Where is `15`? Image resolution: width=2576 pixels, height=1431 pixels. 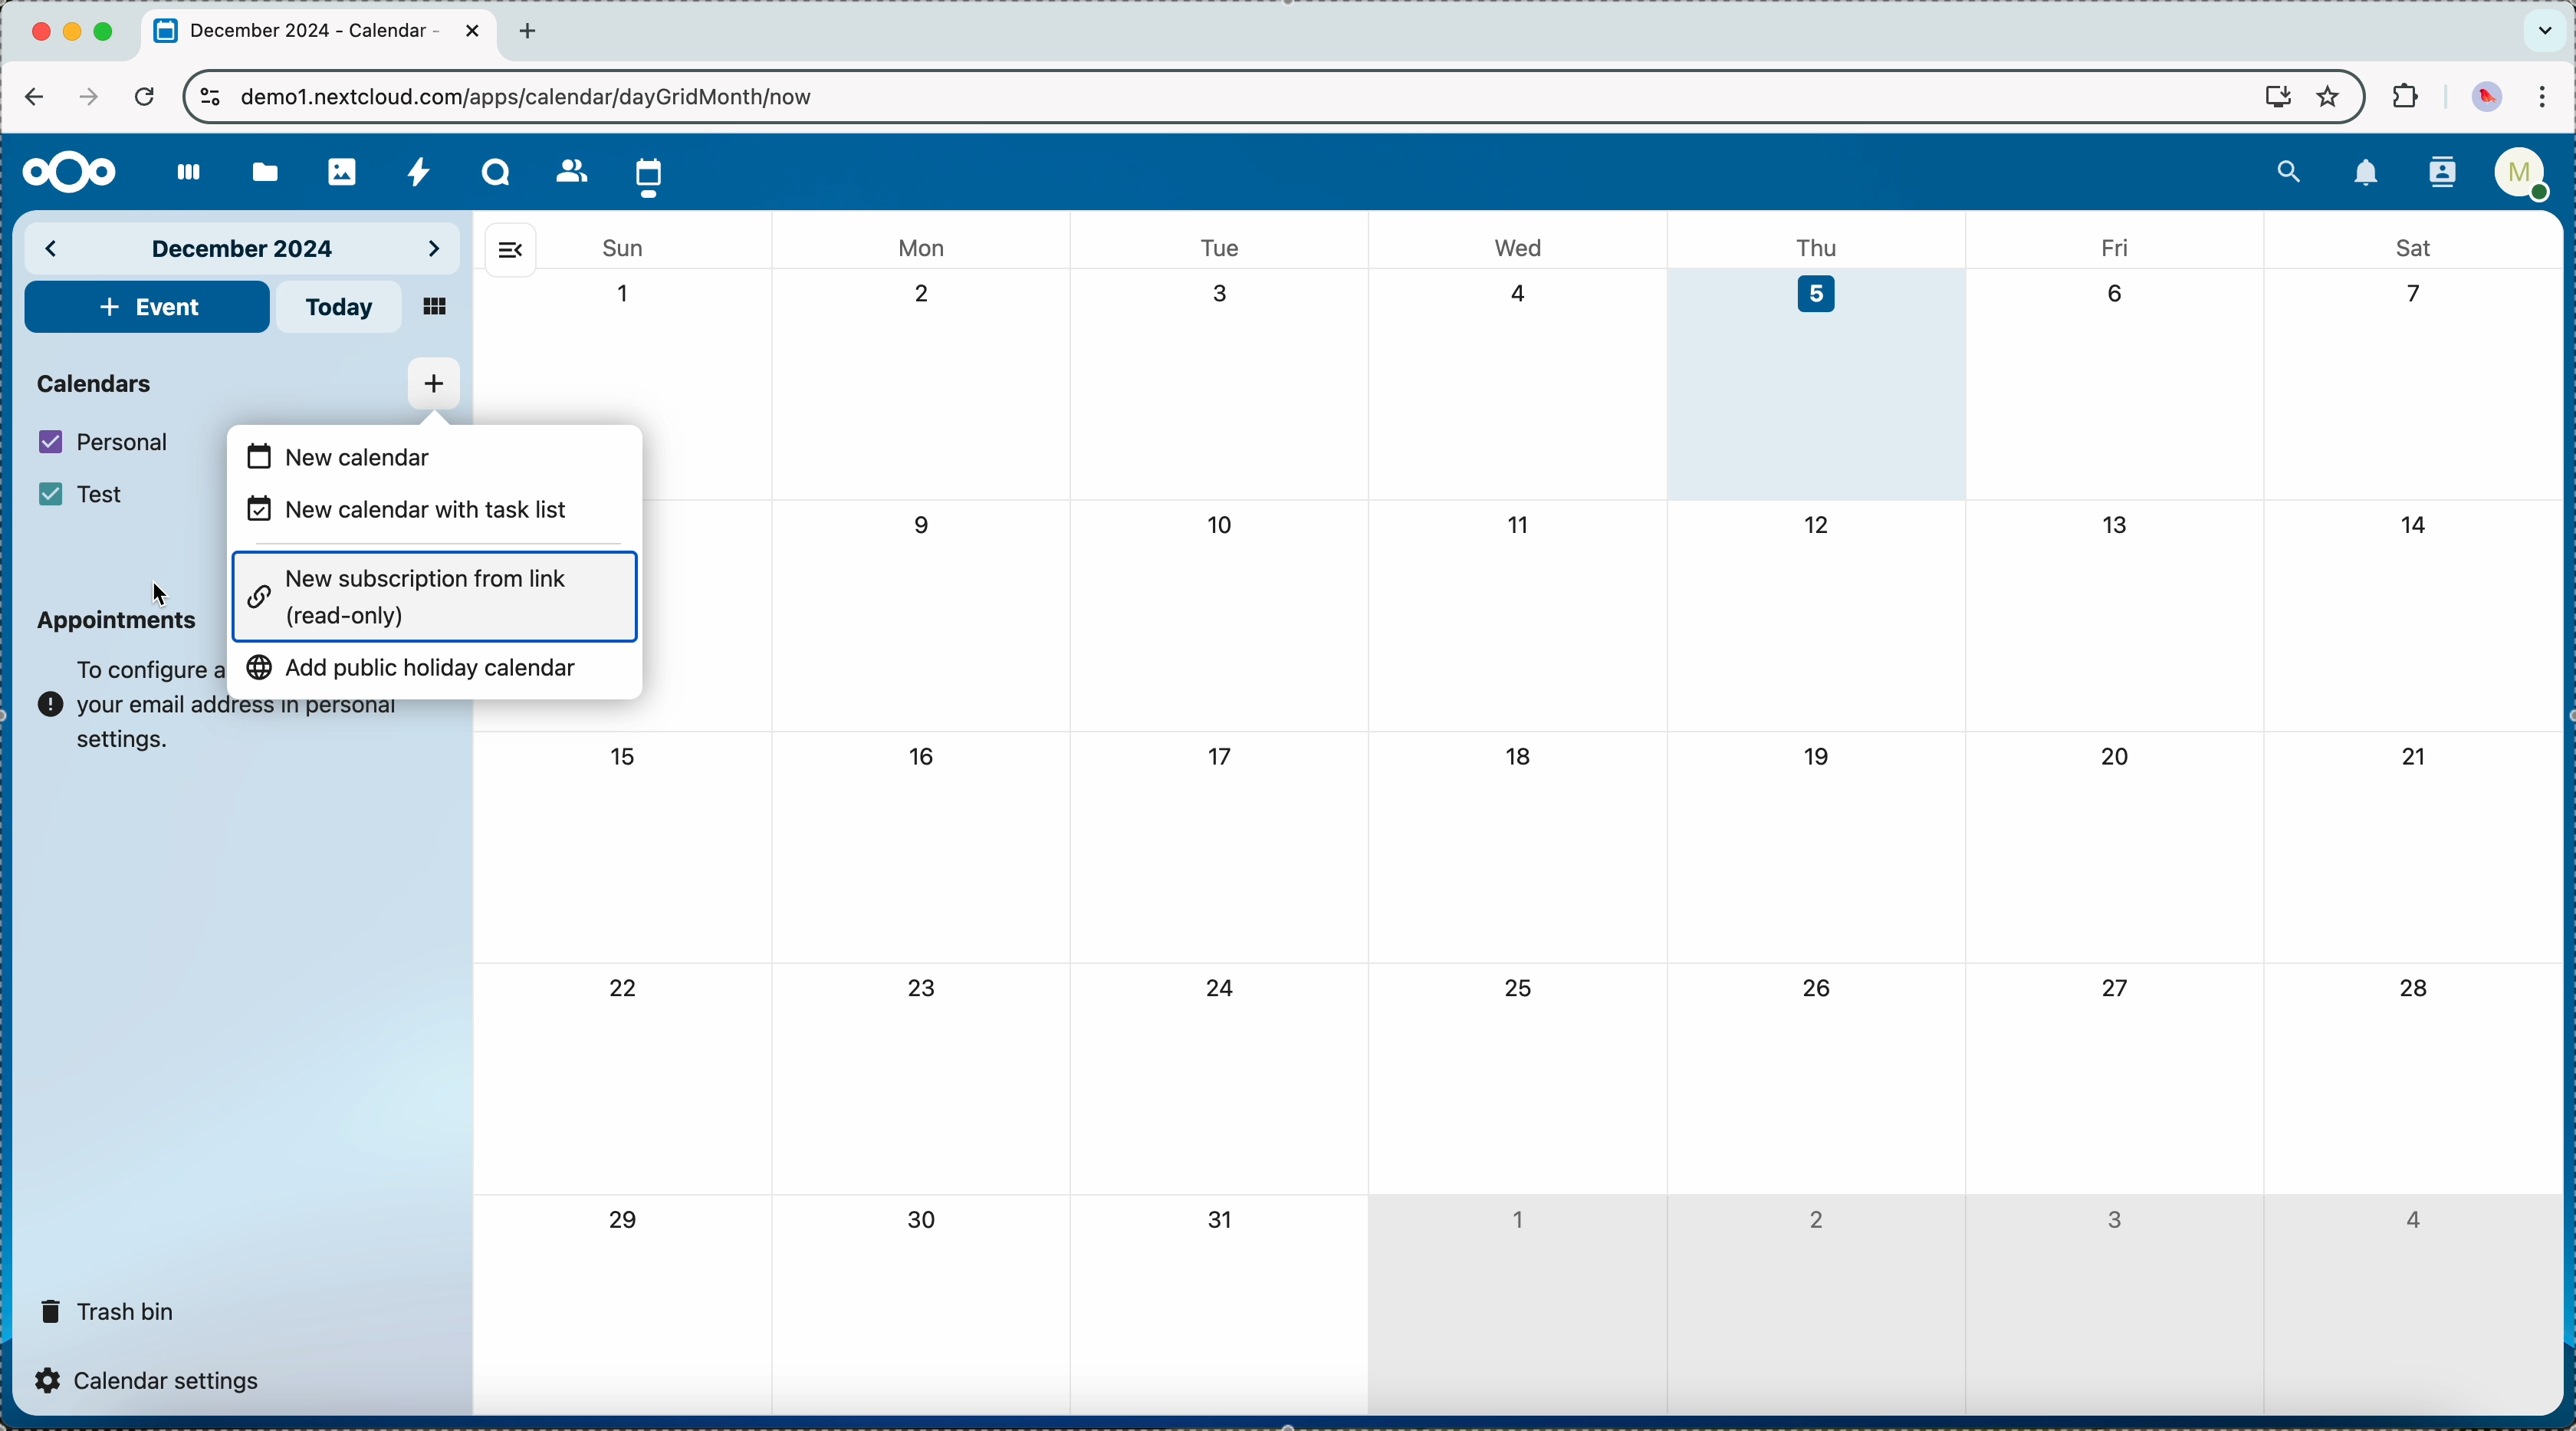 15 is located at coordinates (621, 756).